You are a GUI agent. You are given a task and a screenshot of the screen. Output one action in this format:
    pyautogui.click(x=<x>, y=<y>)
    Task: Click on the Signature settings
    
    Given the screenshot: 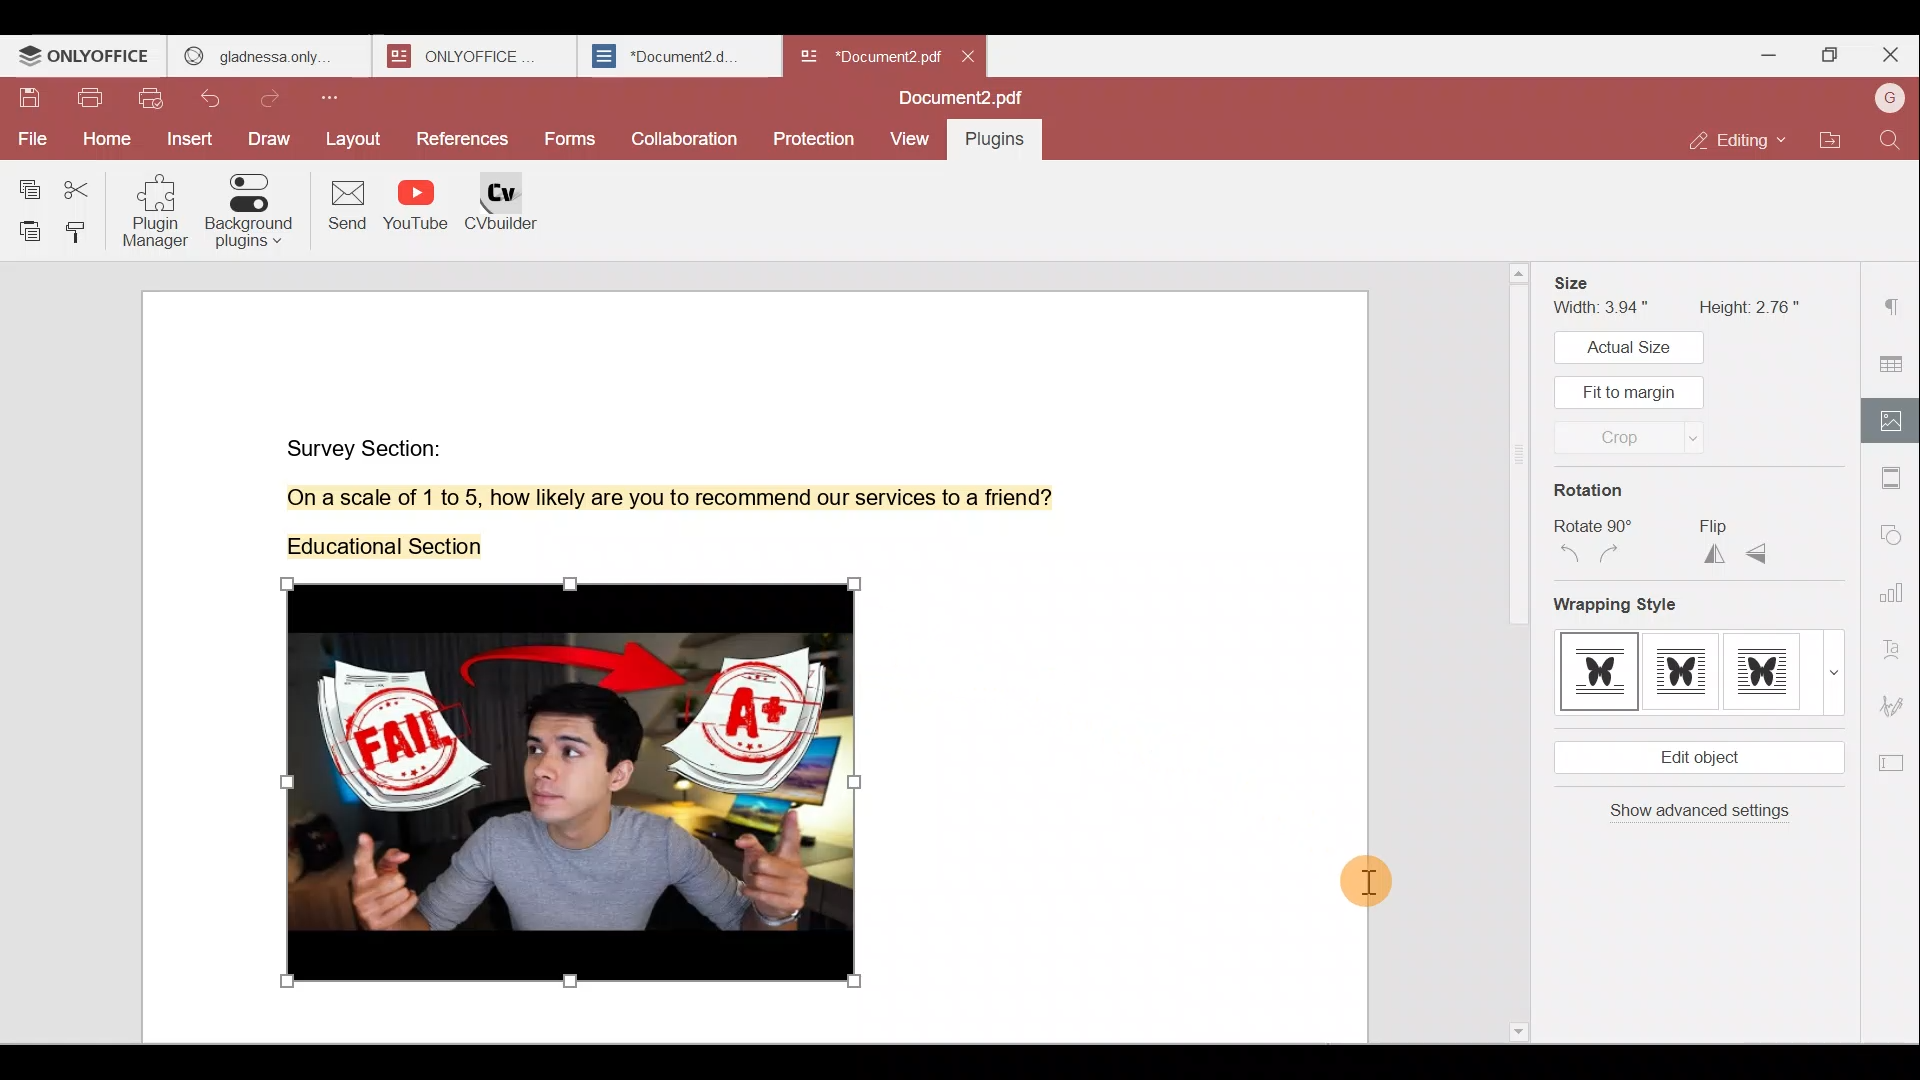 What is the action you would take?
    pyautogui.click(x=1898, y=704)
    